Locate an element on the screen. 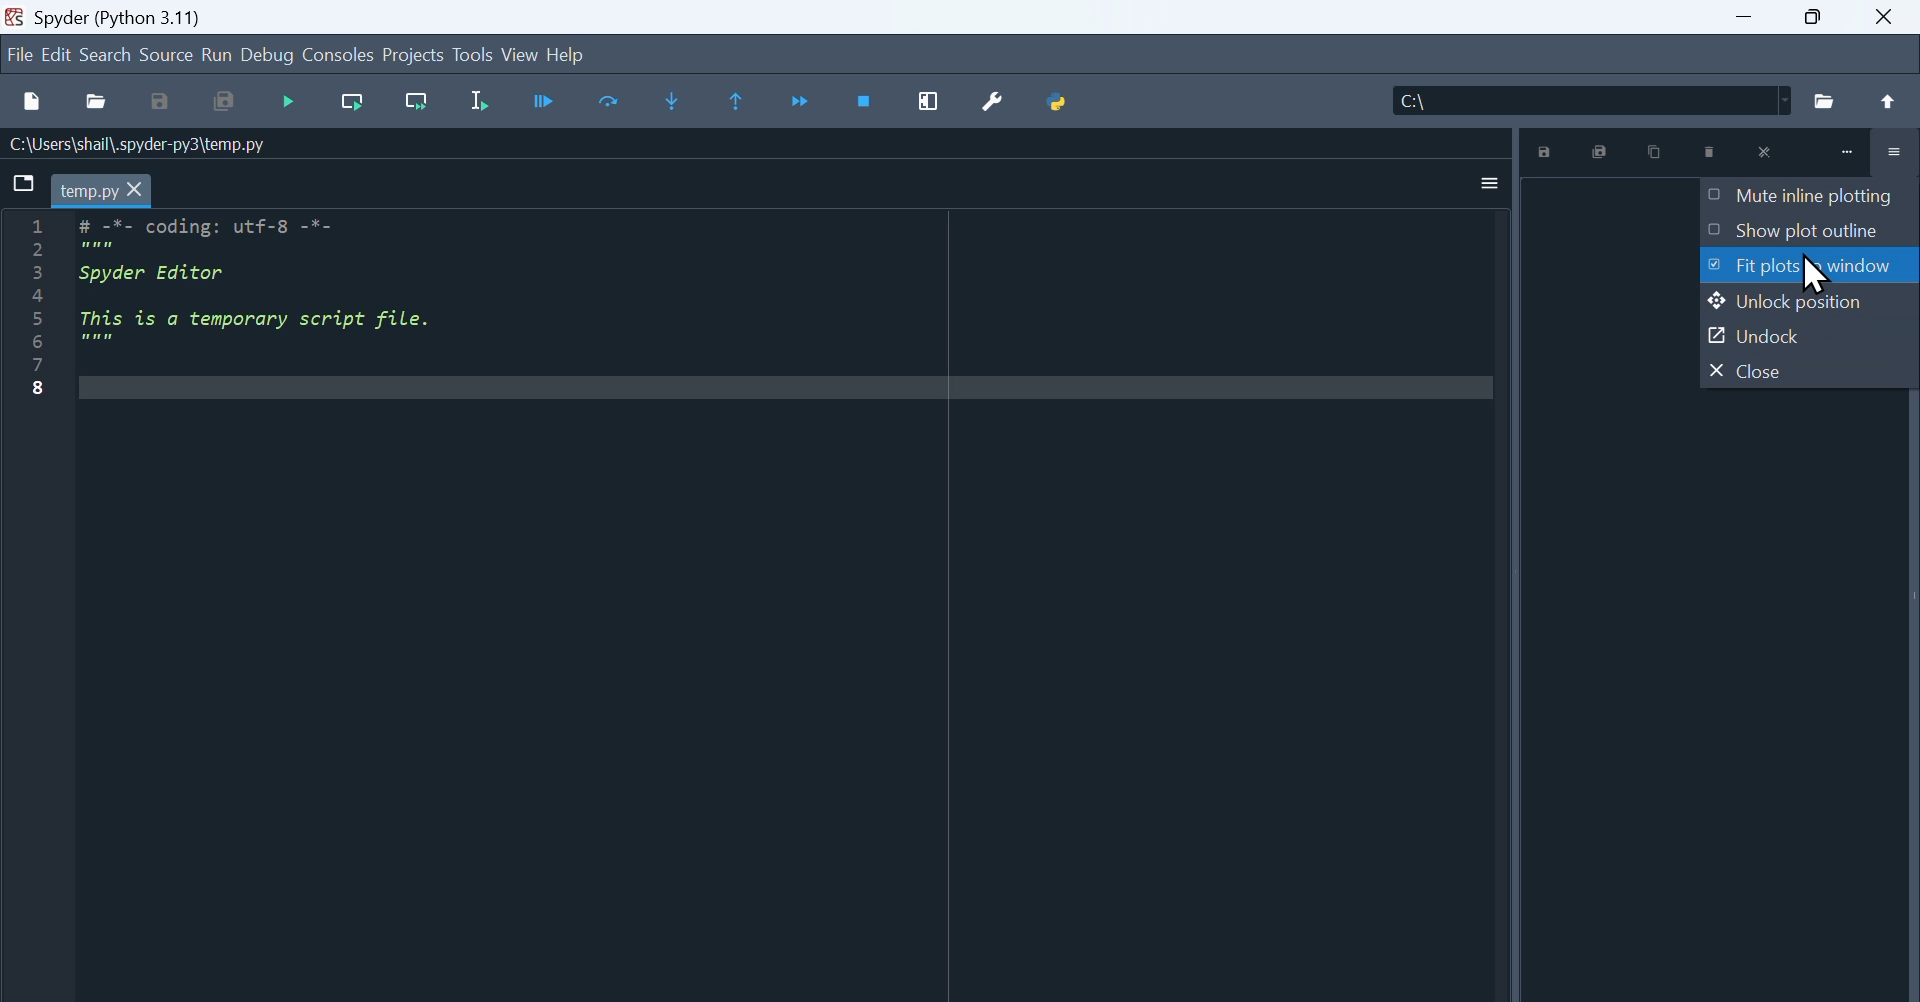 The image size is (1920, 1002). Save all plots as is located at coordinates (1600, 152).